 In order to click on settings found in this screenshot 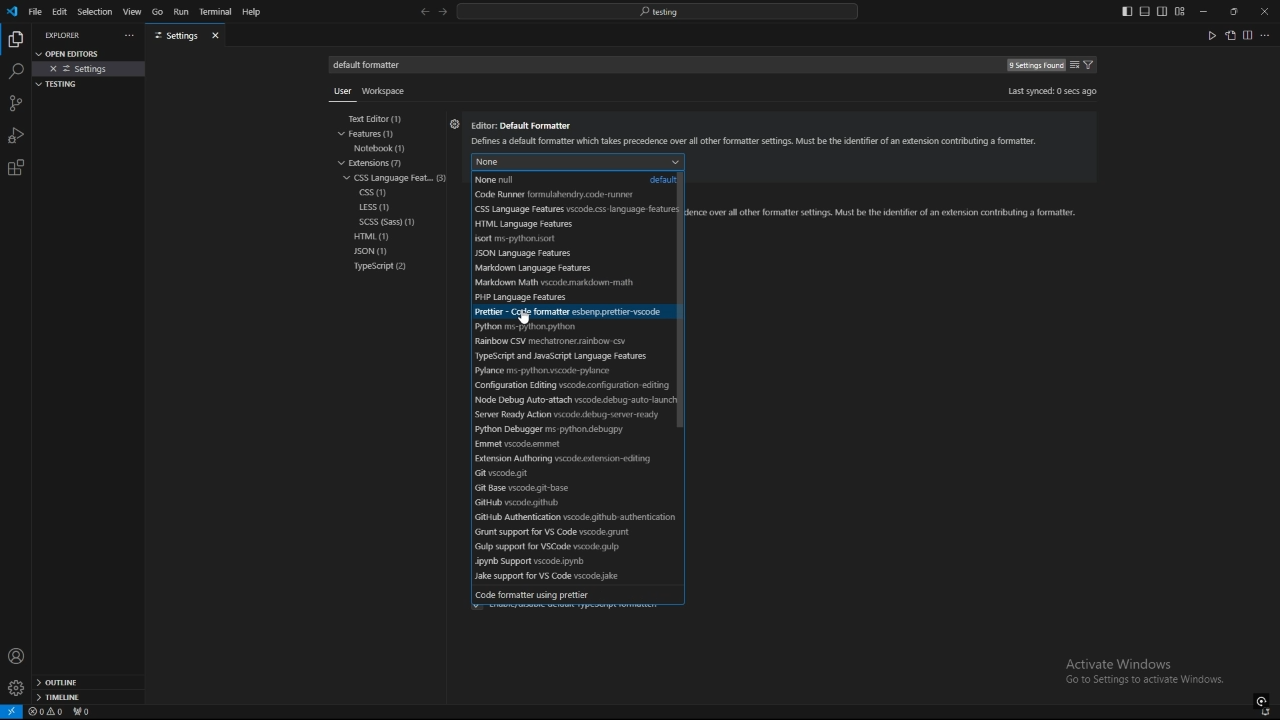, I will do `click(1034, 66)`.